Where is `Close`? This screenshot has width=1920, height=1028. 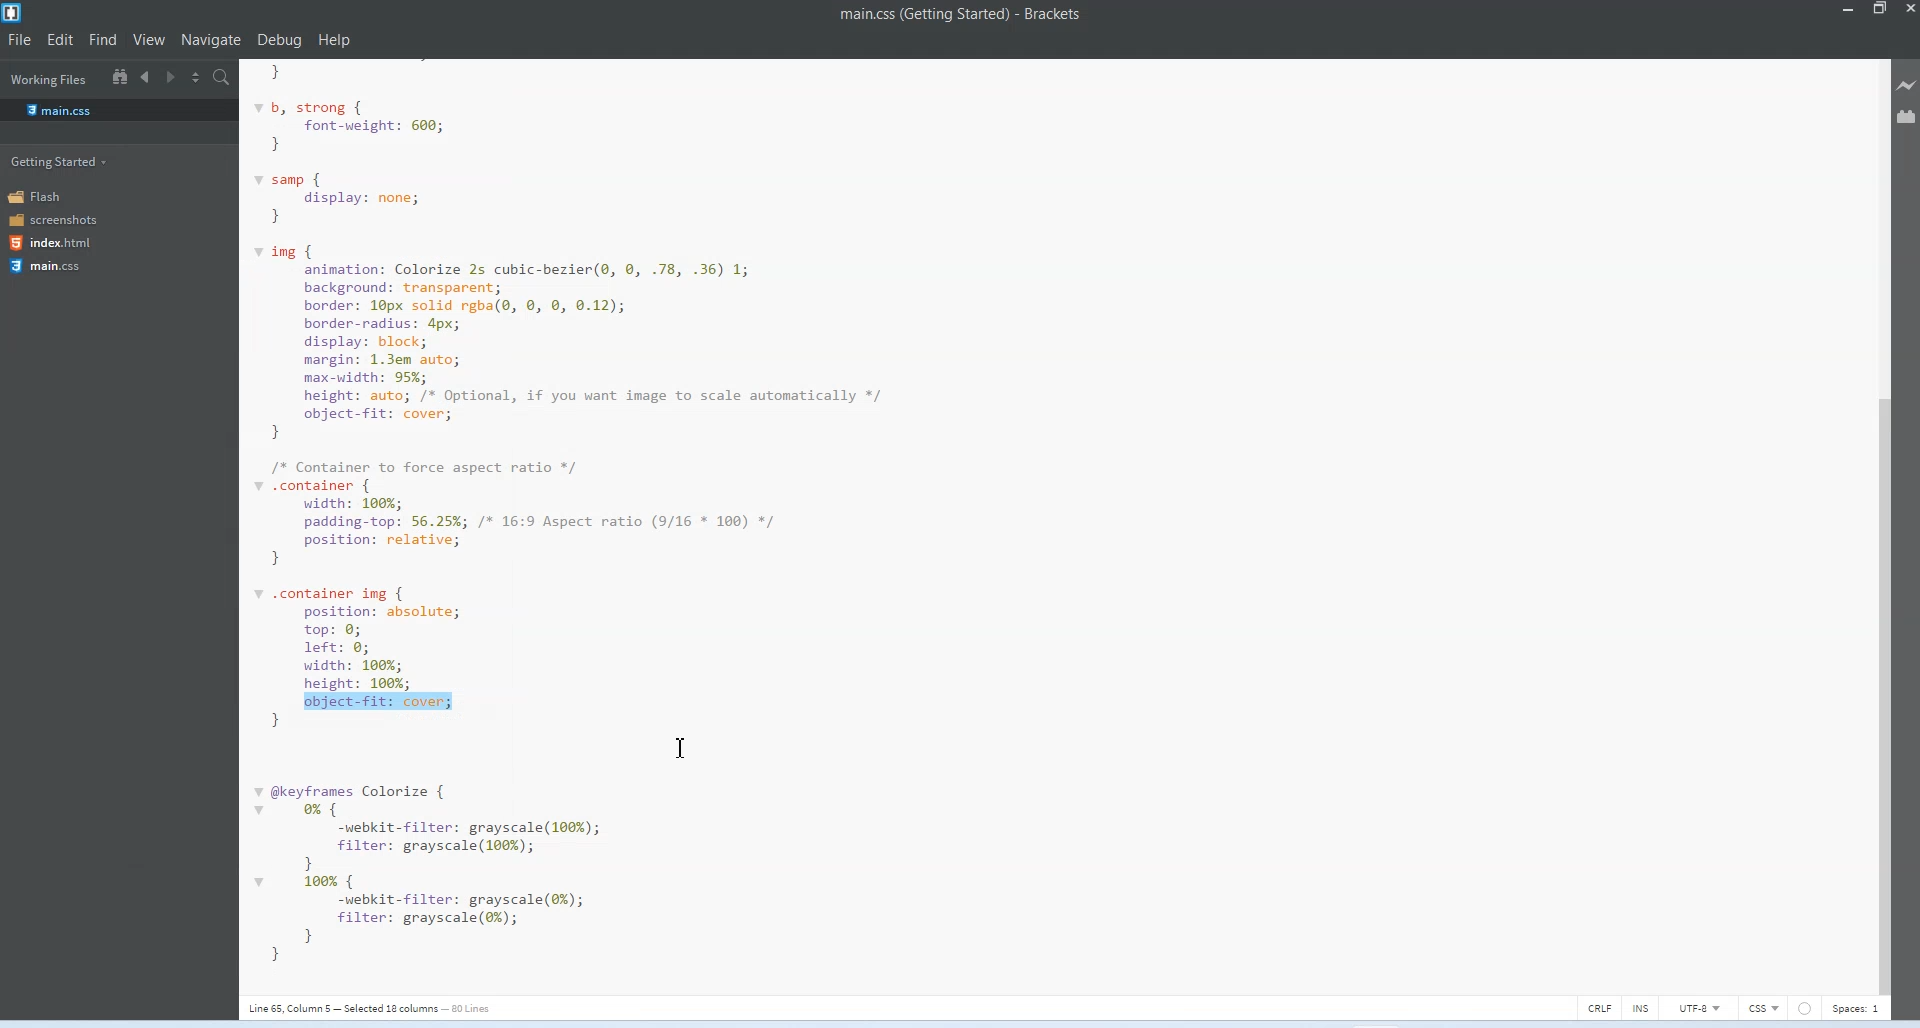
Close is located at coordinates (1908, 11).